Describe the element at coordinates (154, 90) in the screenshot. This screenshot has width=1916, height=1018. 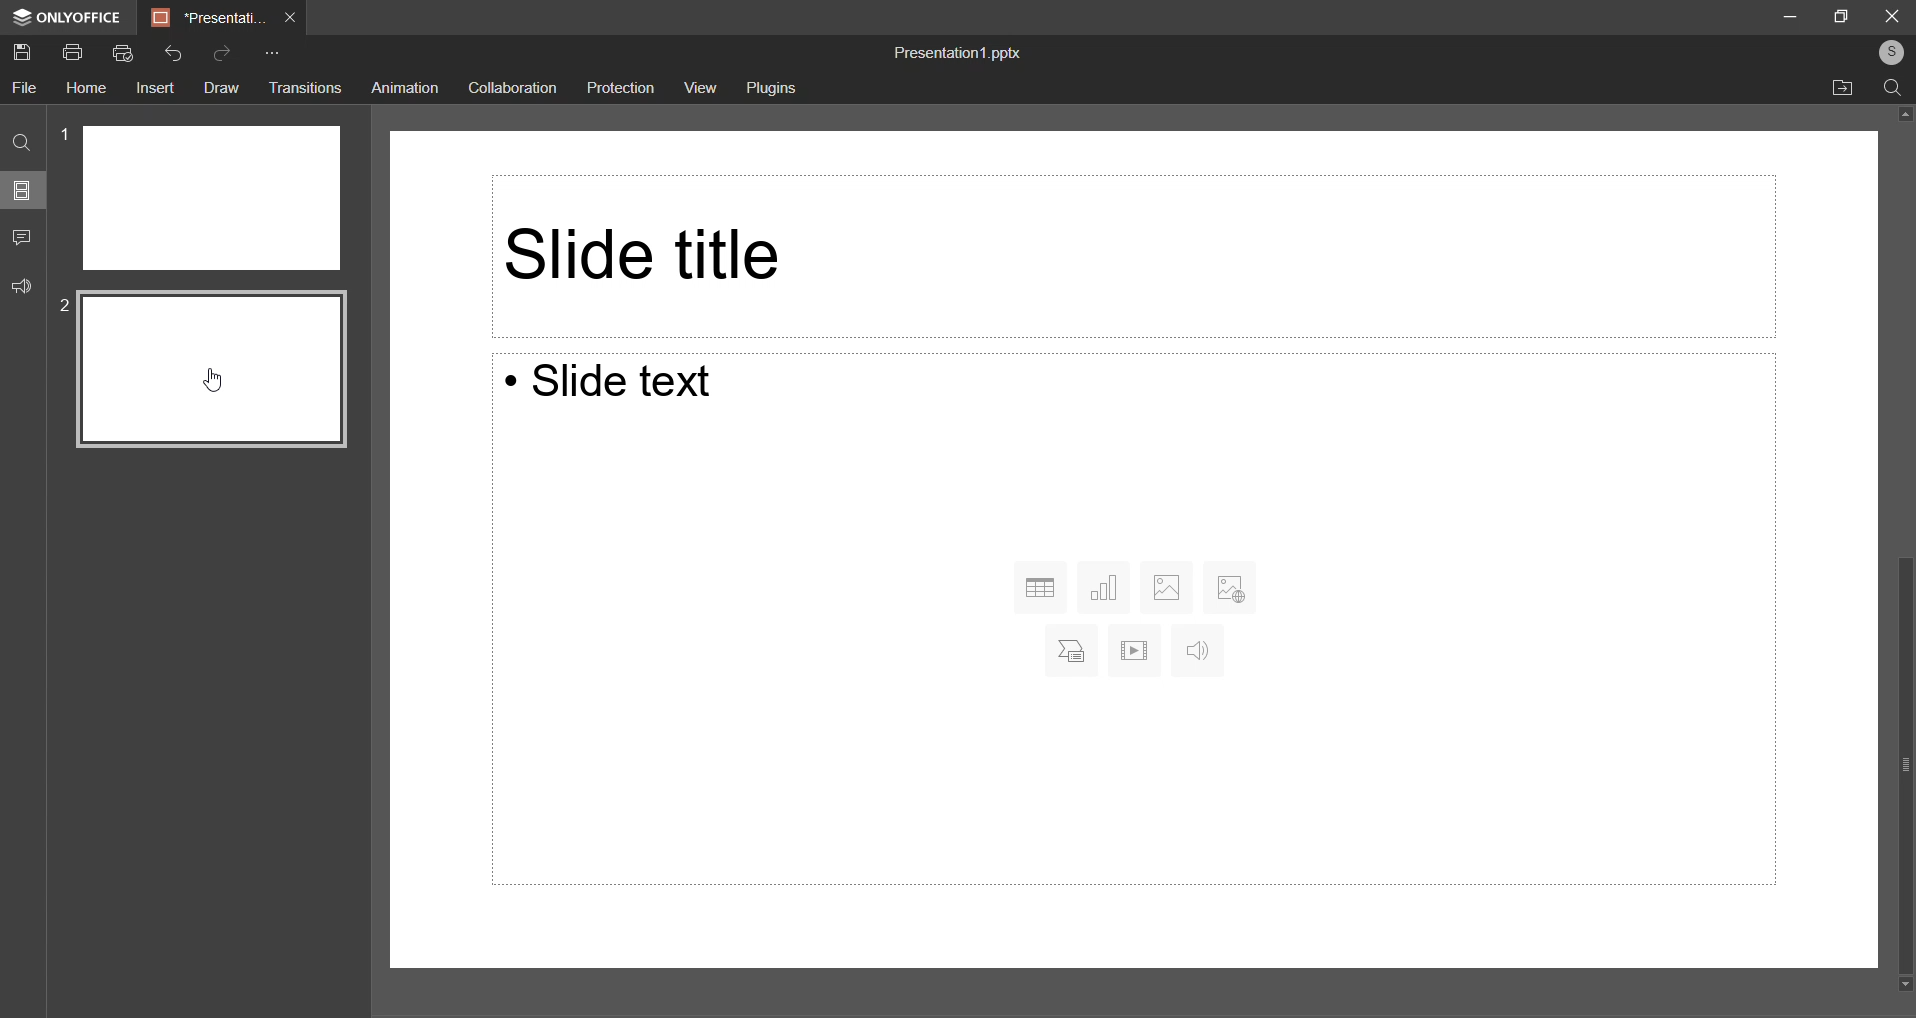
I see `Insert` at that location.